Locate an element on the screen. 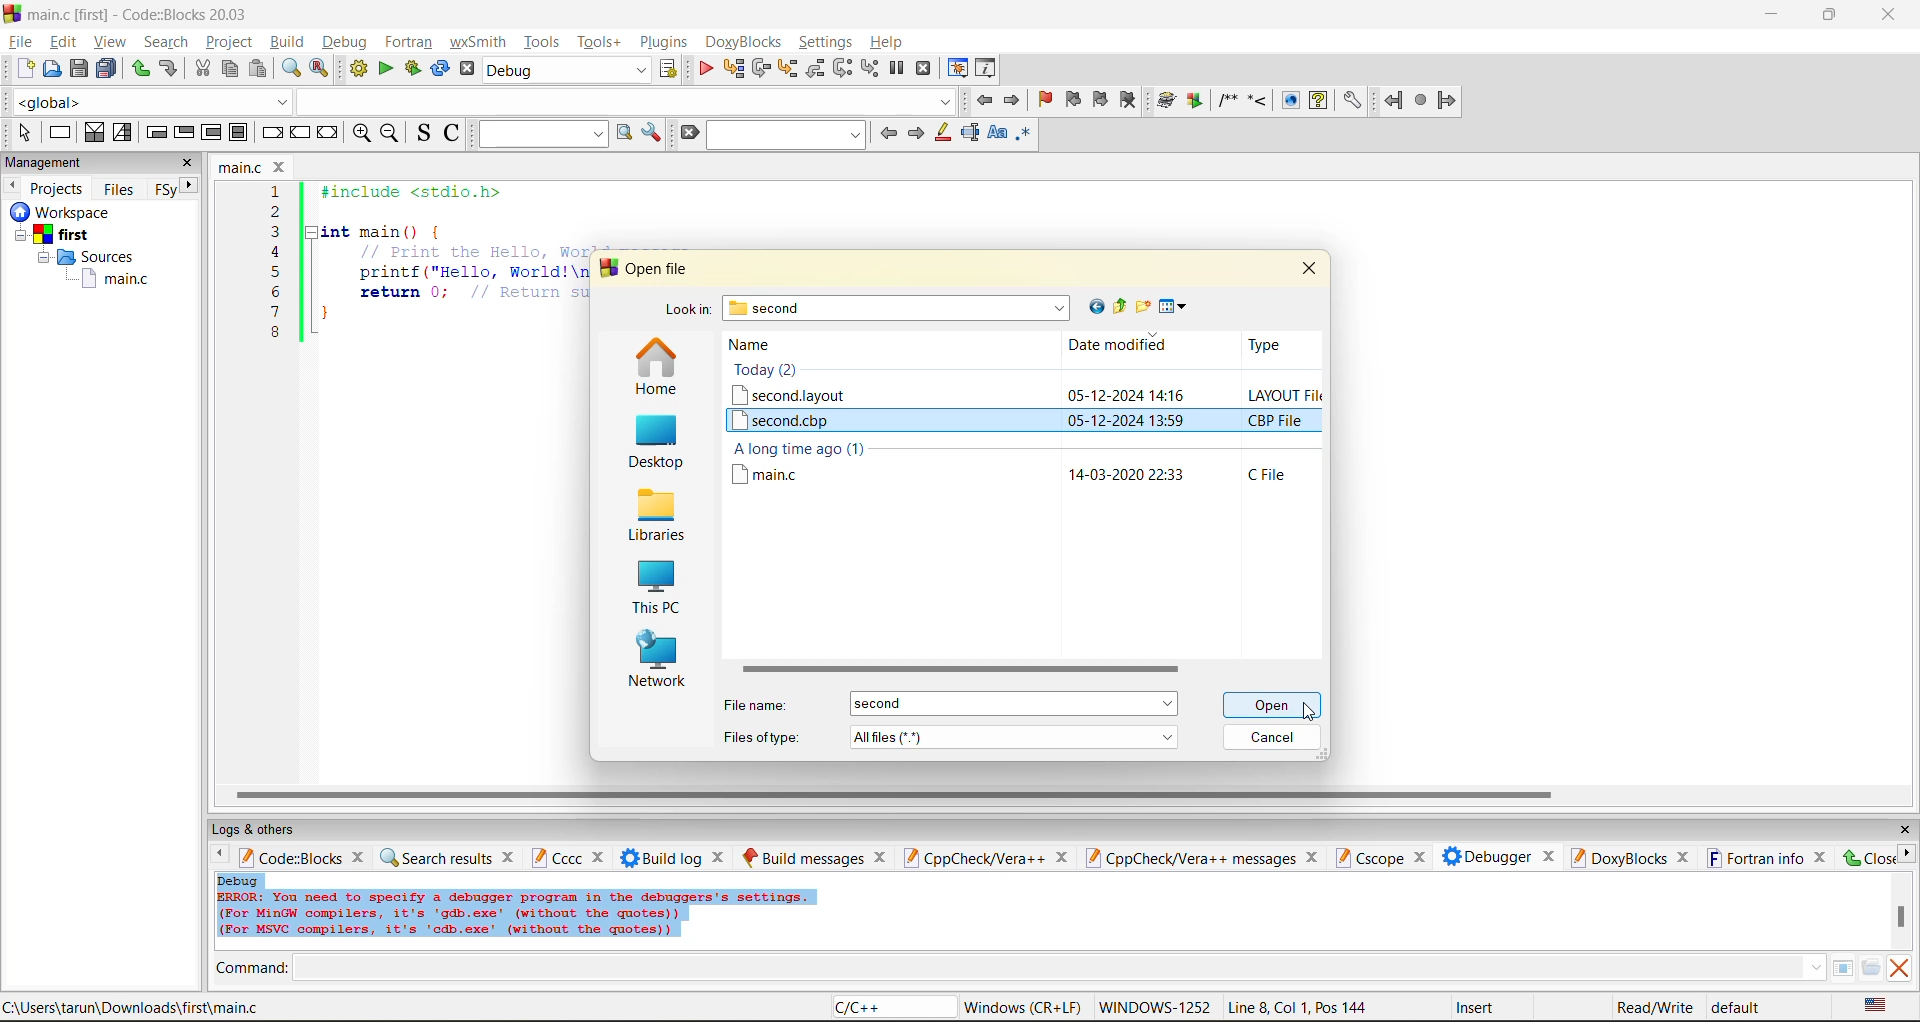 Image resolution: width=1920 pixels, height=1022 pixels. step out is located at coordinates (814, 68).